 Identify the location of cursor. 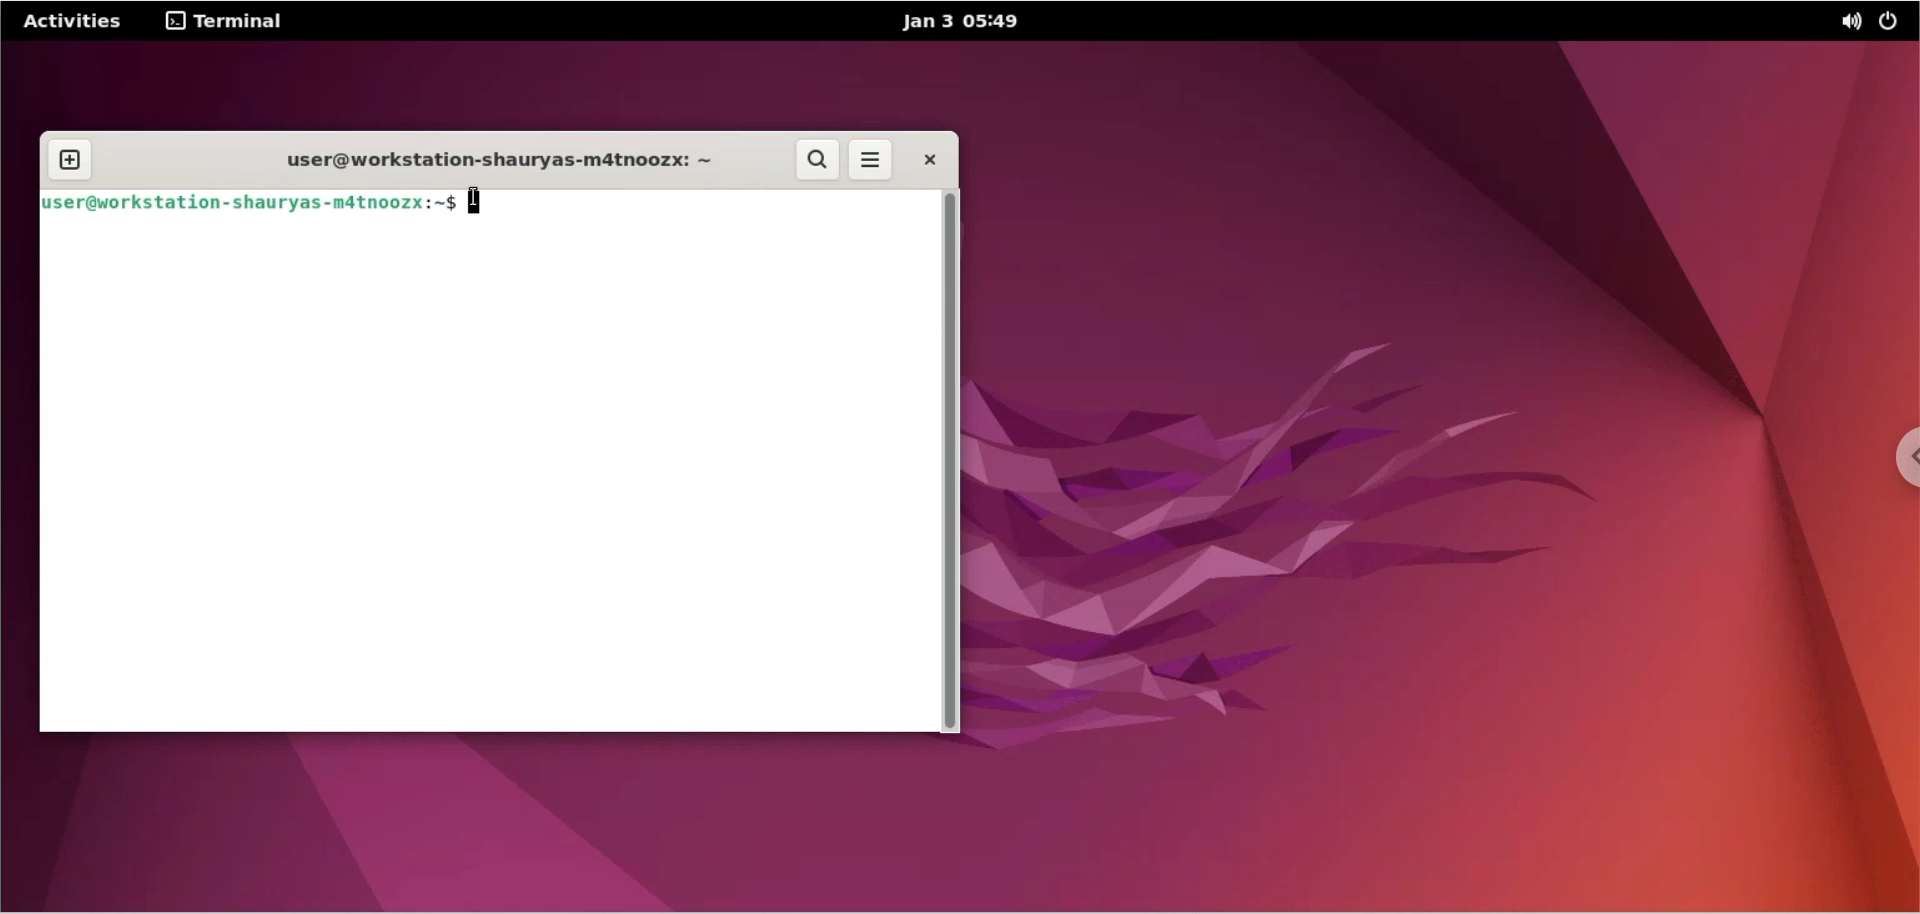
(482, 200).